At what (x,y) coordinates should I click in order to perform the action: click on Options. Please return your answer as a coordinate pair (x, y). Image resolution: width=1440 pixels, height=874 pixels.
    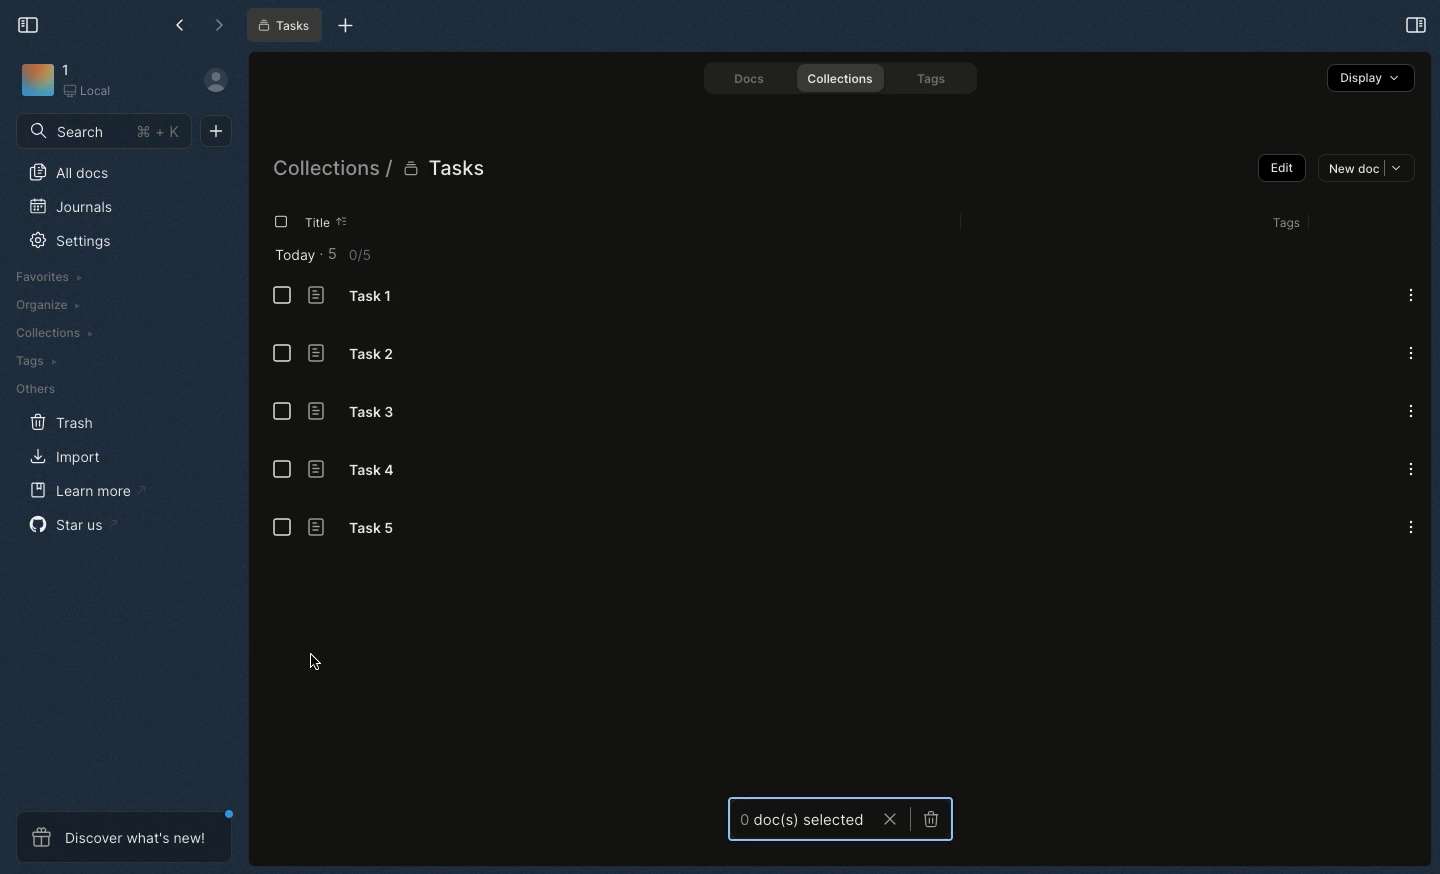
    Looking at the image, I should click on (1410, 294).